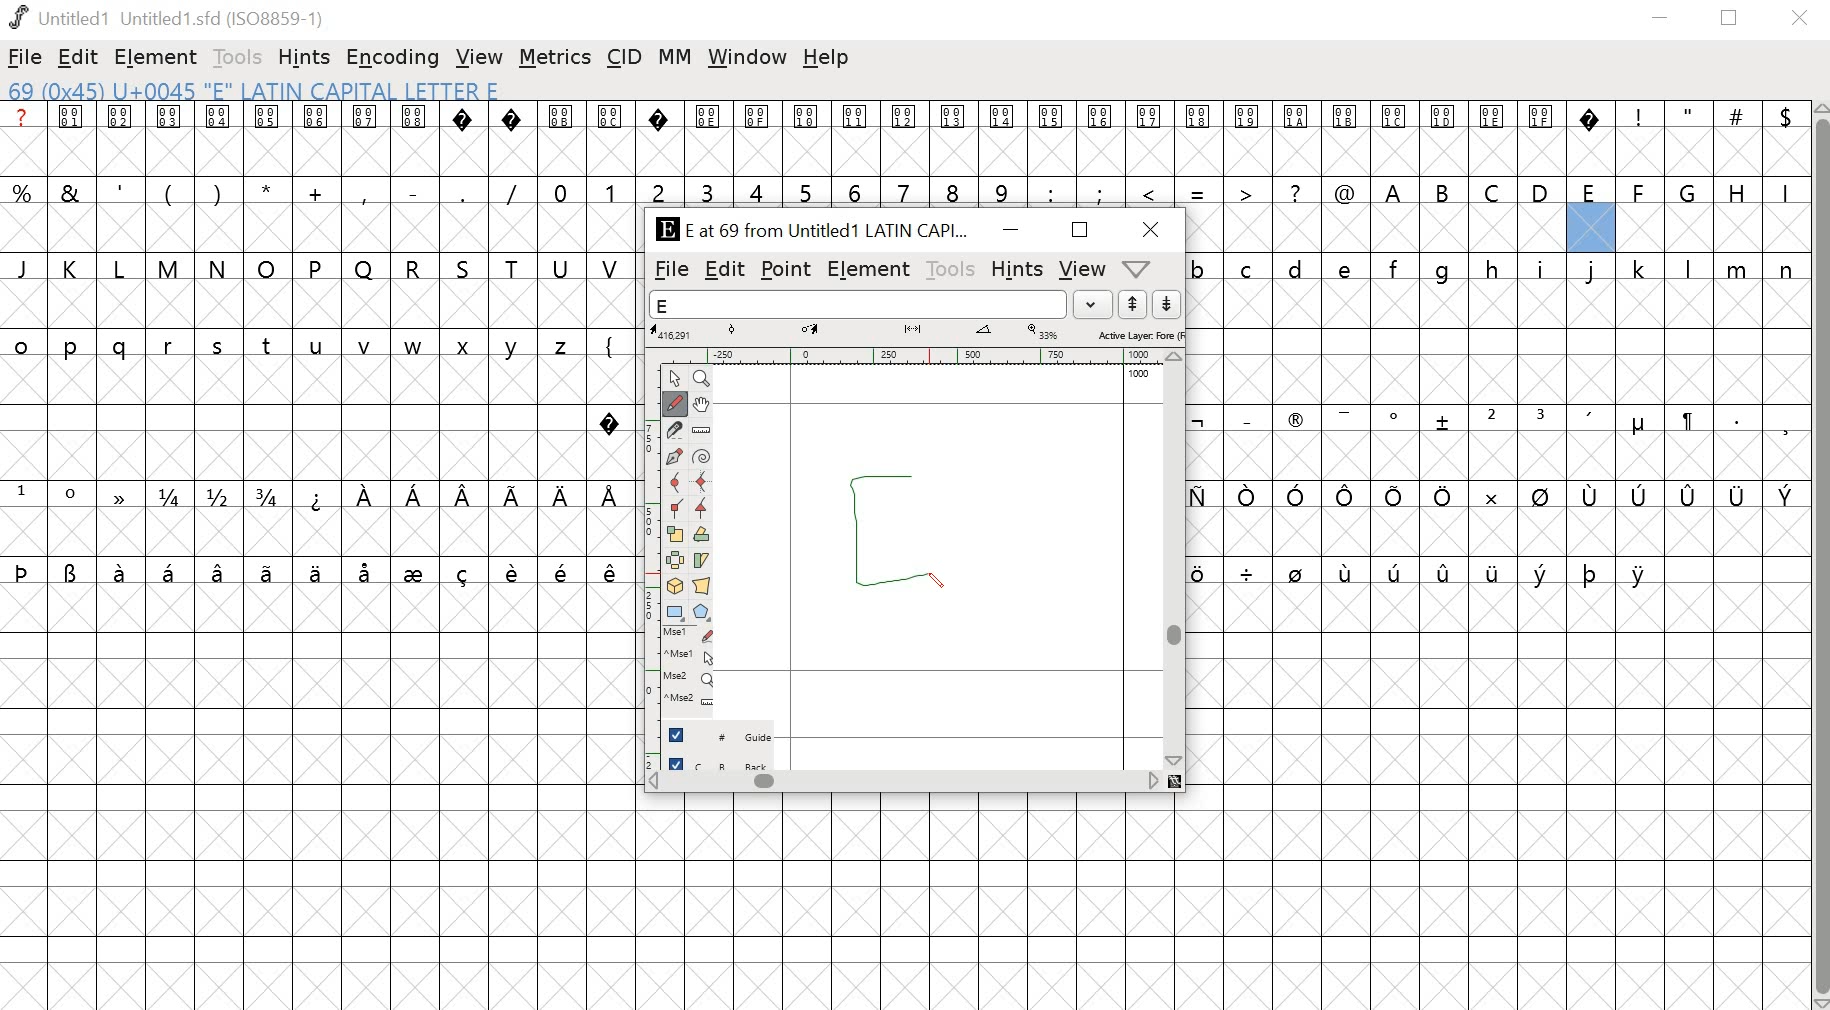 This screenshot has width=1830, height=1010. What do you see at coordinates (725, 271) in the screenshot?
I see `edit` at bounding box center [725, 271].